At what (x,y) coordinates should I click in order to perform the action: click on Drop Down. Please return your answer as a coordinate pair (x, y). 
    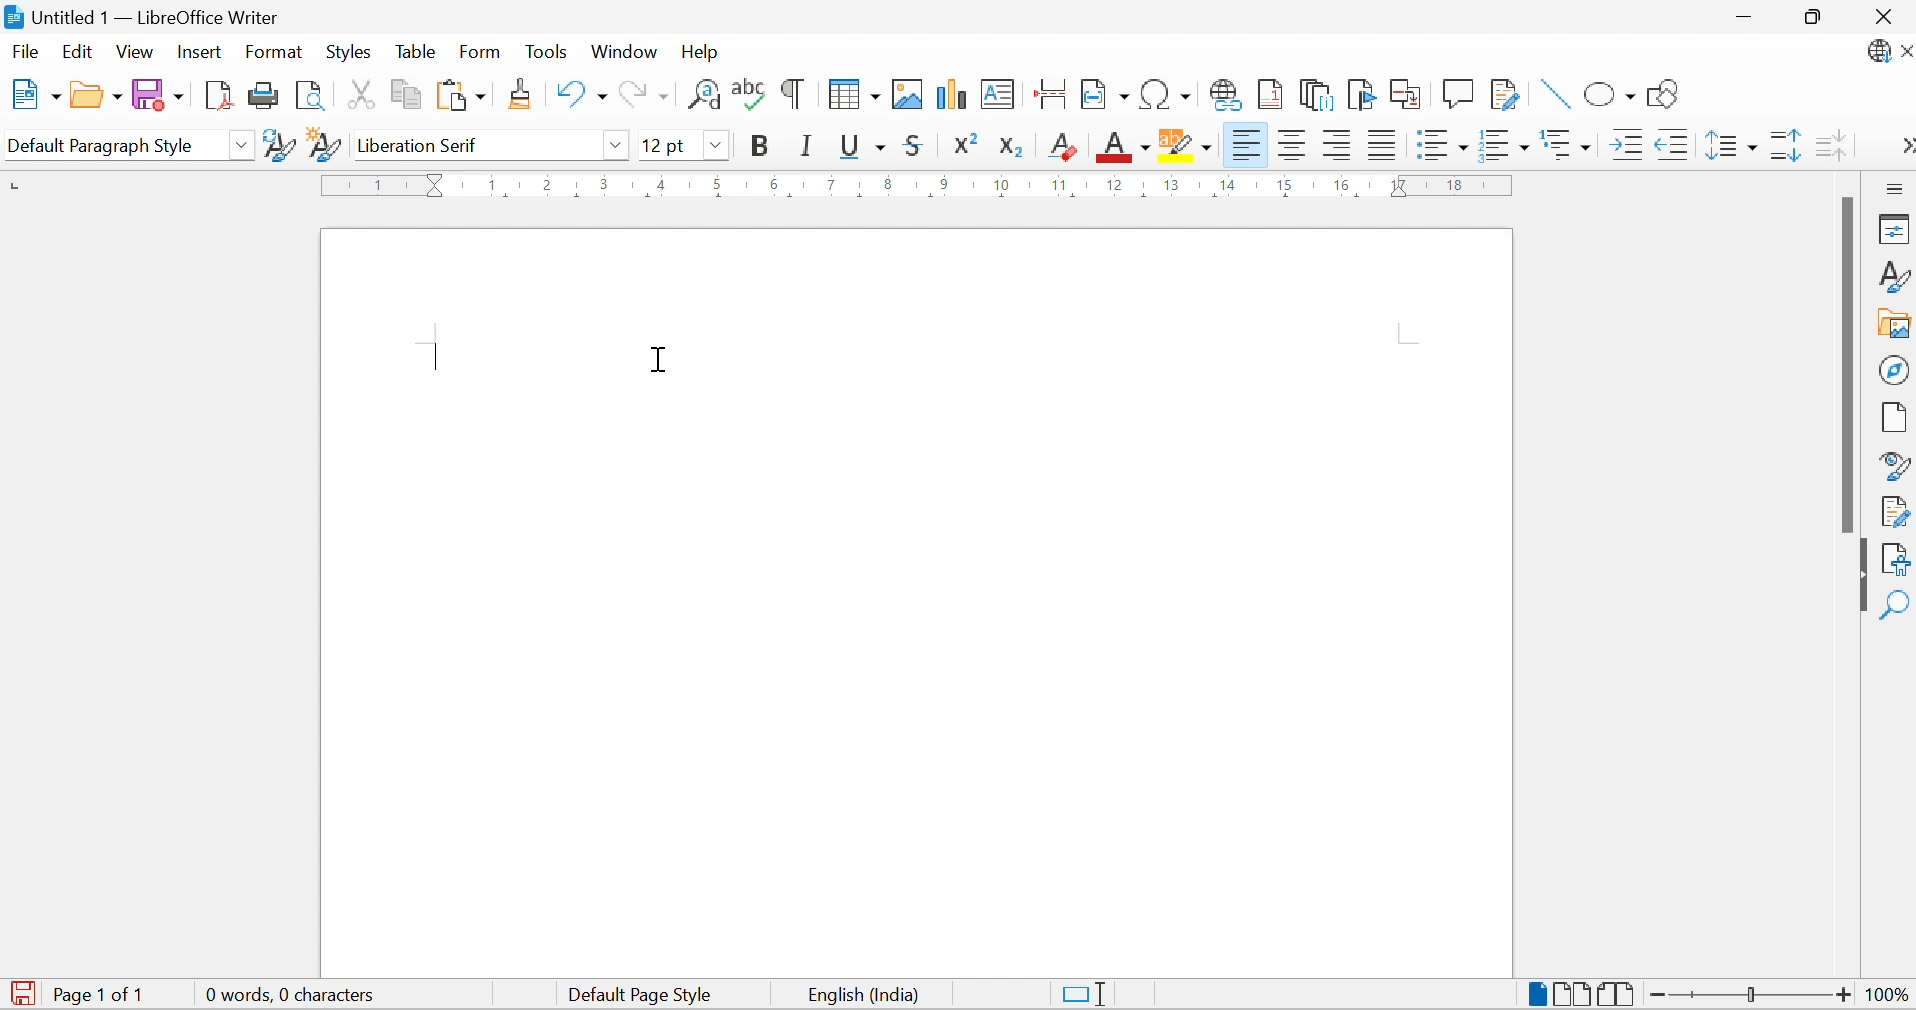
    Looking at the image, I should click on (243, 145).